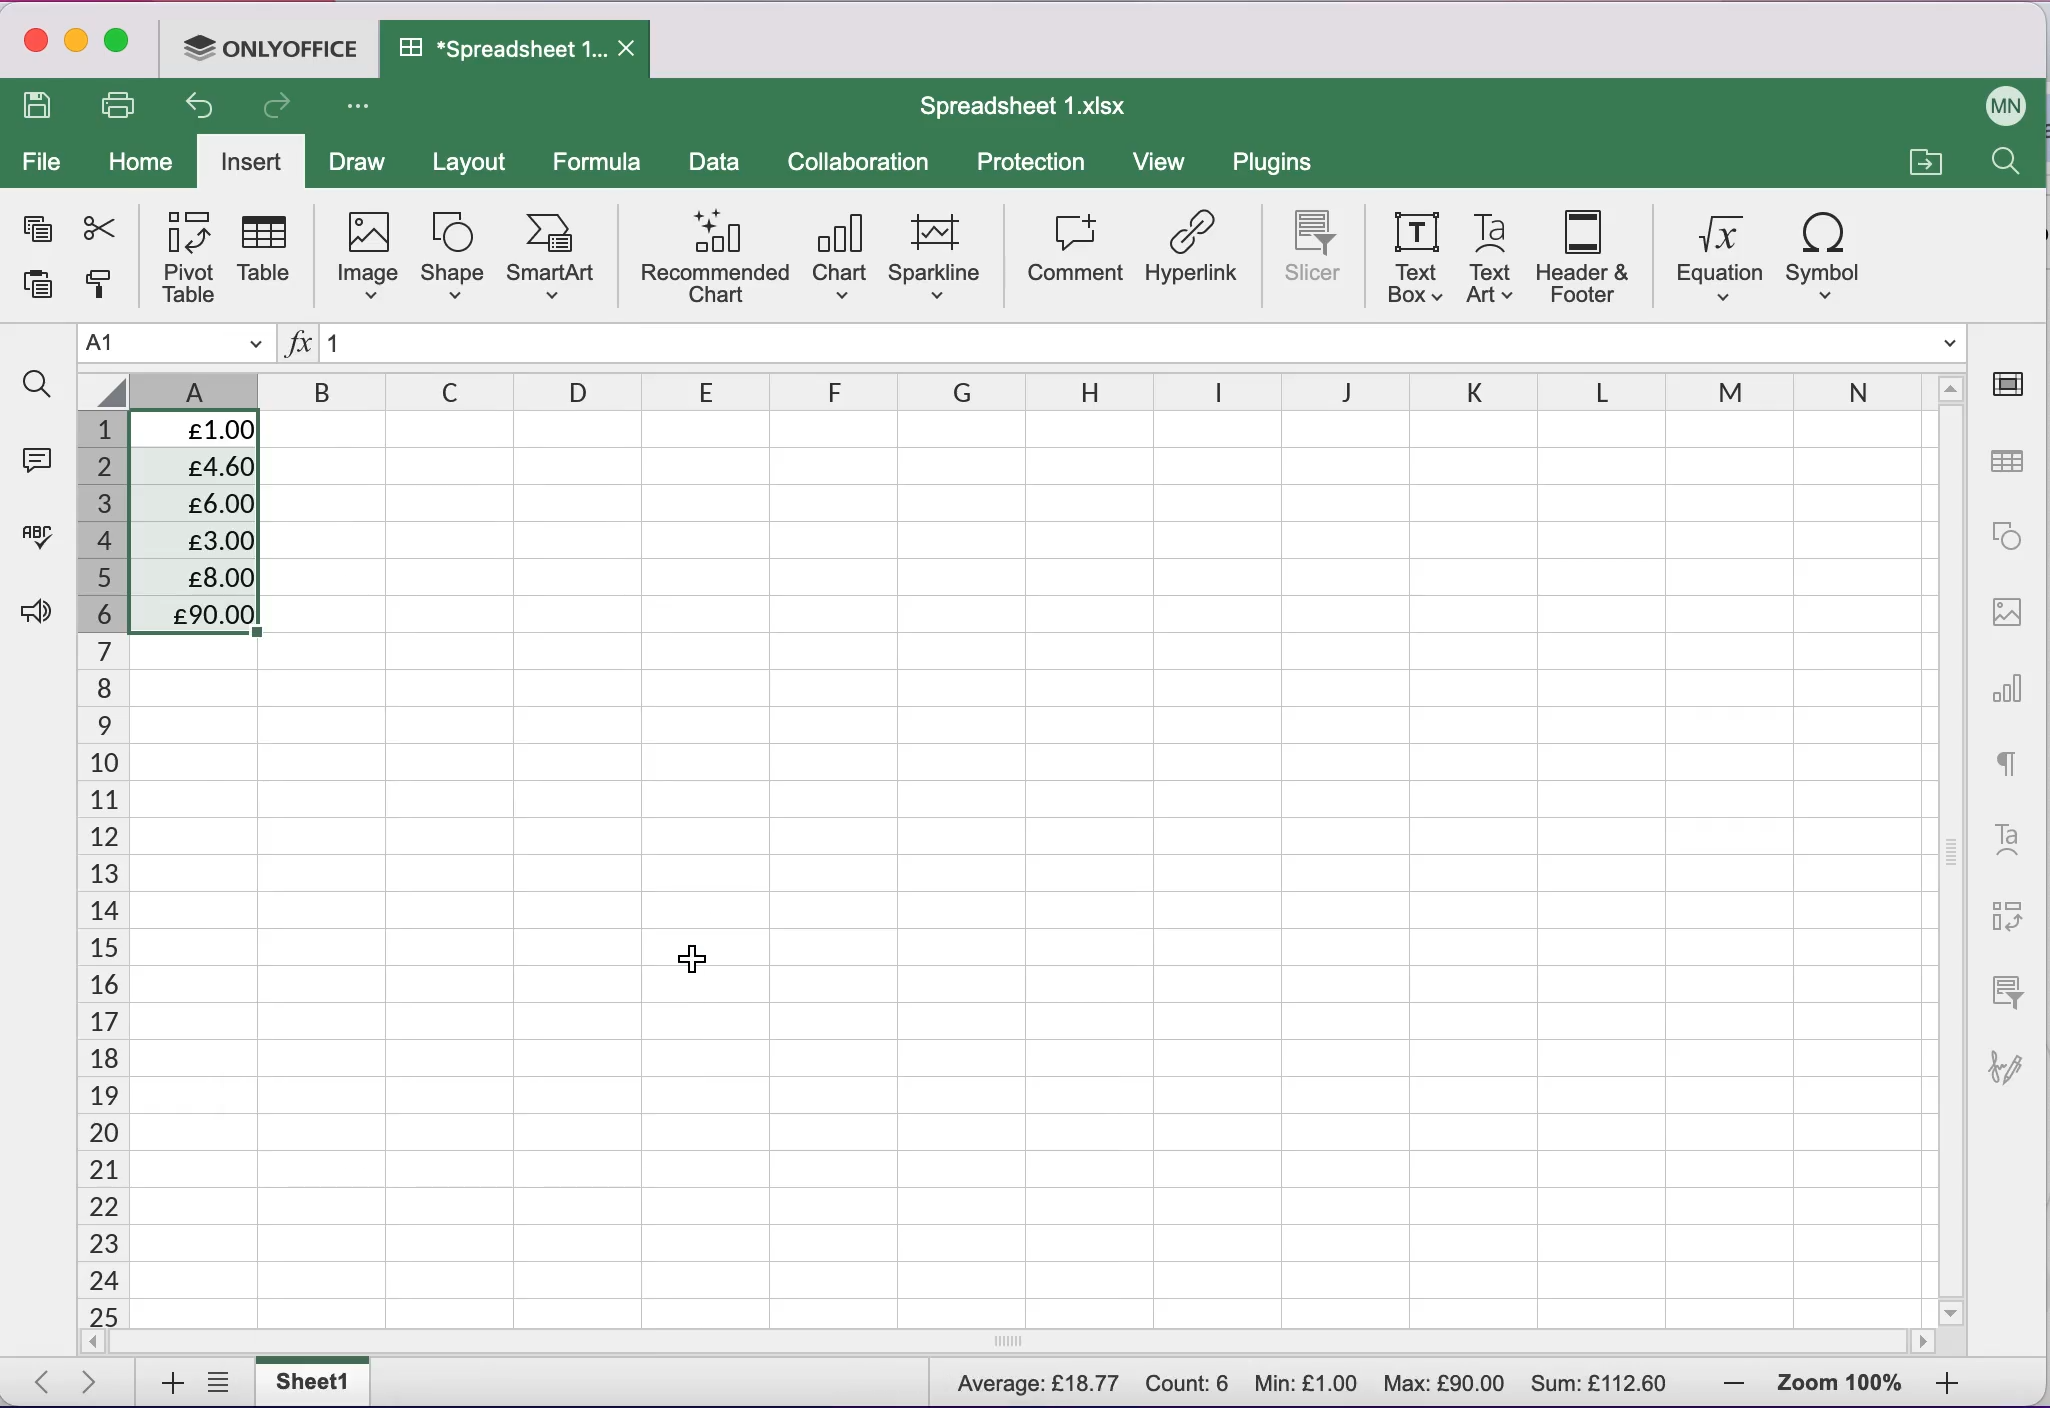 This screenshot has height=1408, width=2050. Describe the element at coordinates (36, 107) in the screenshot. I see `save` at that location.